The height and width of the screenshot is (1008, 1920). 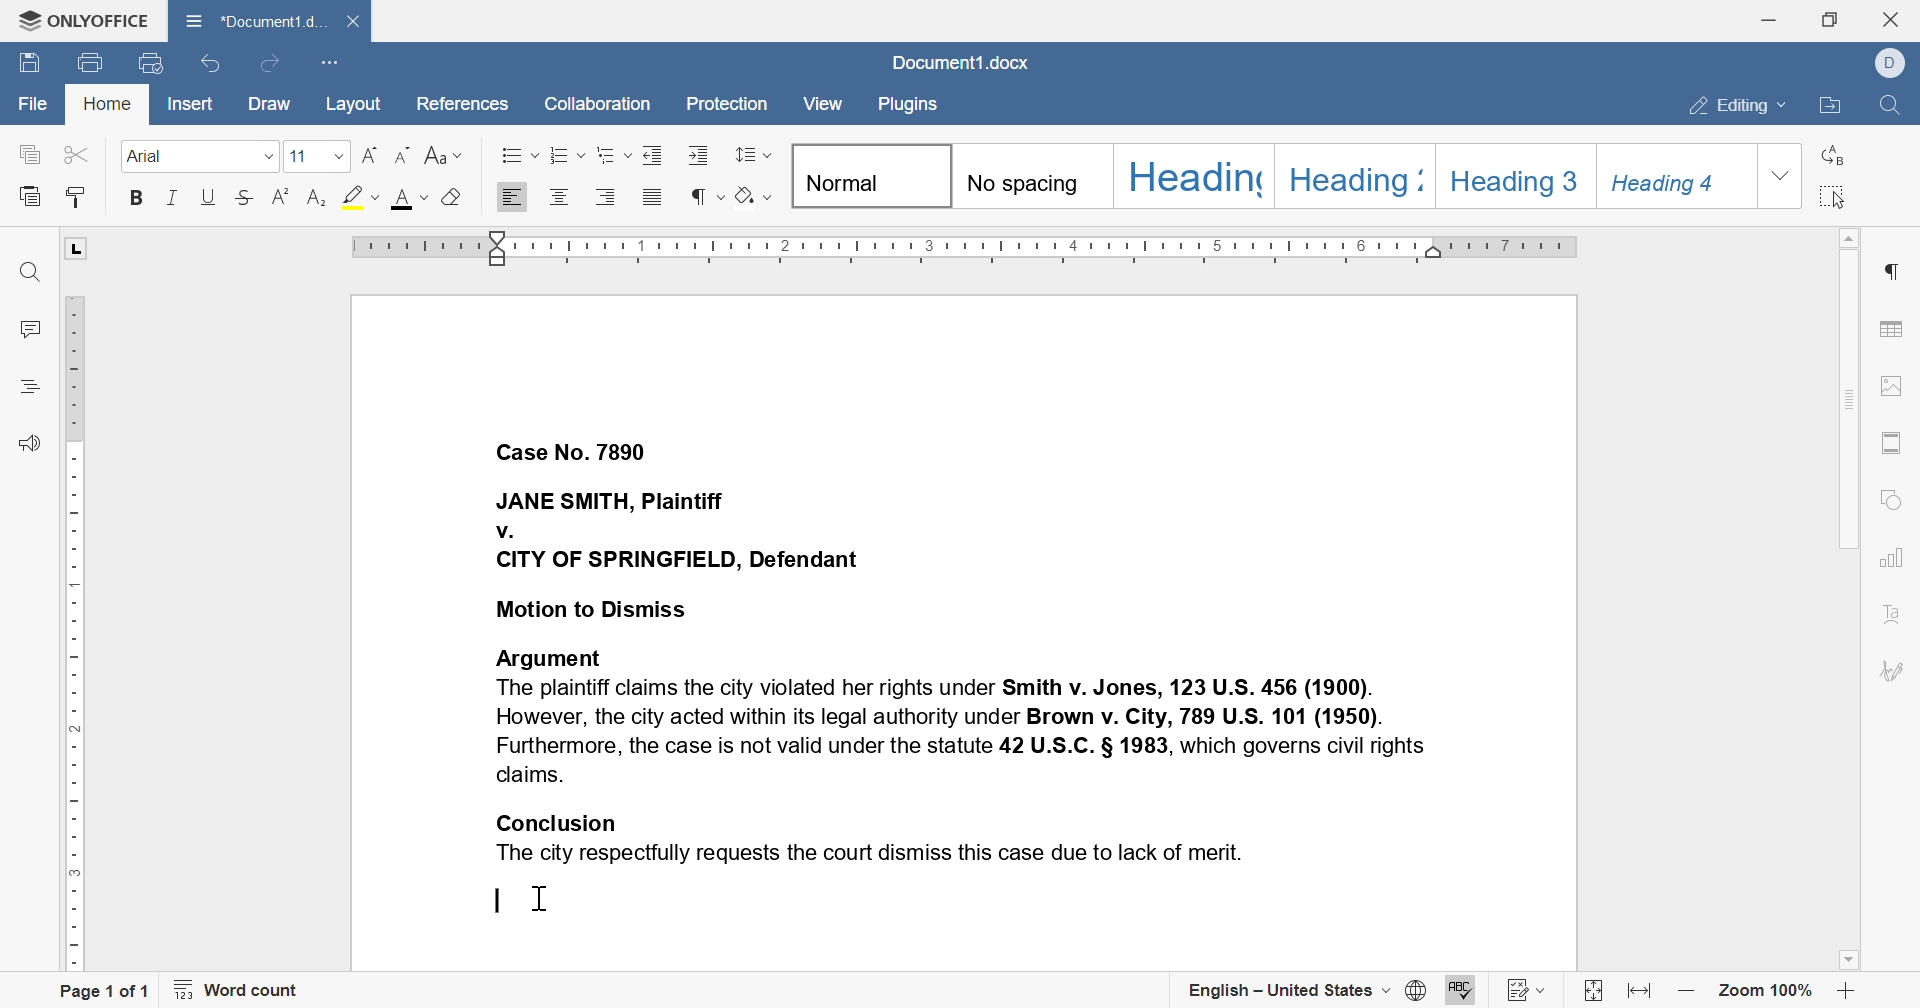 I want to click on nonprinting characters, so click(x=707, y=194).